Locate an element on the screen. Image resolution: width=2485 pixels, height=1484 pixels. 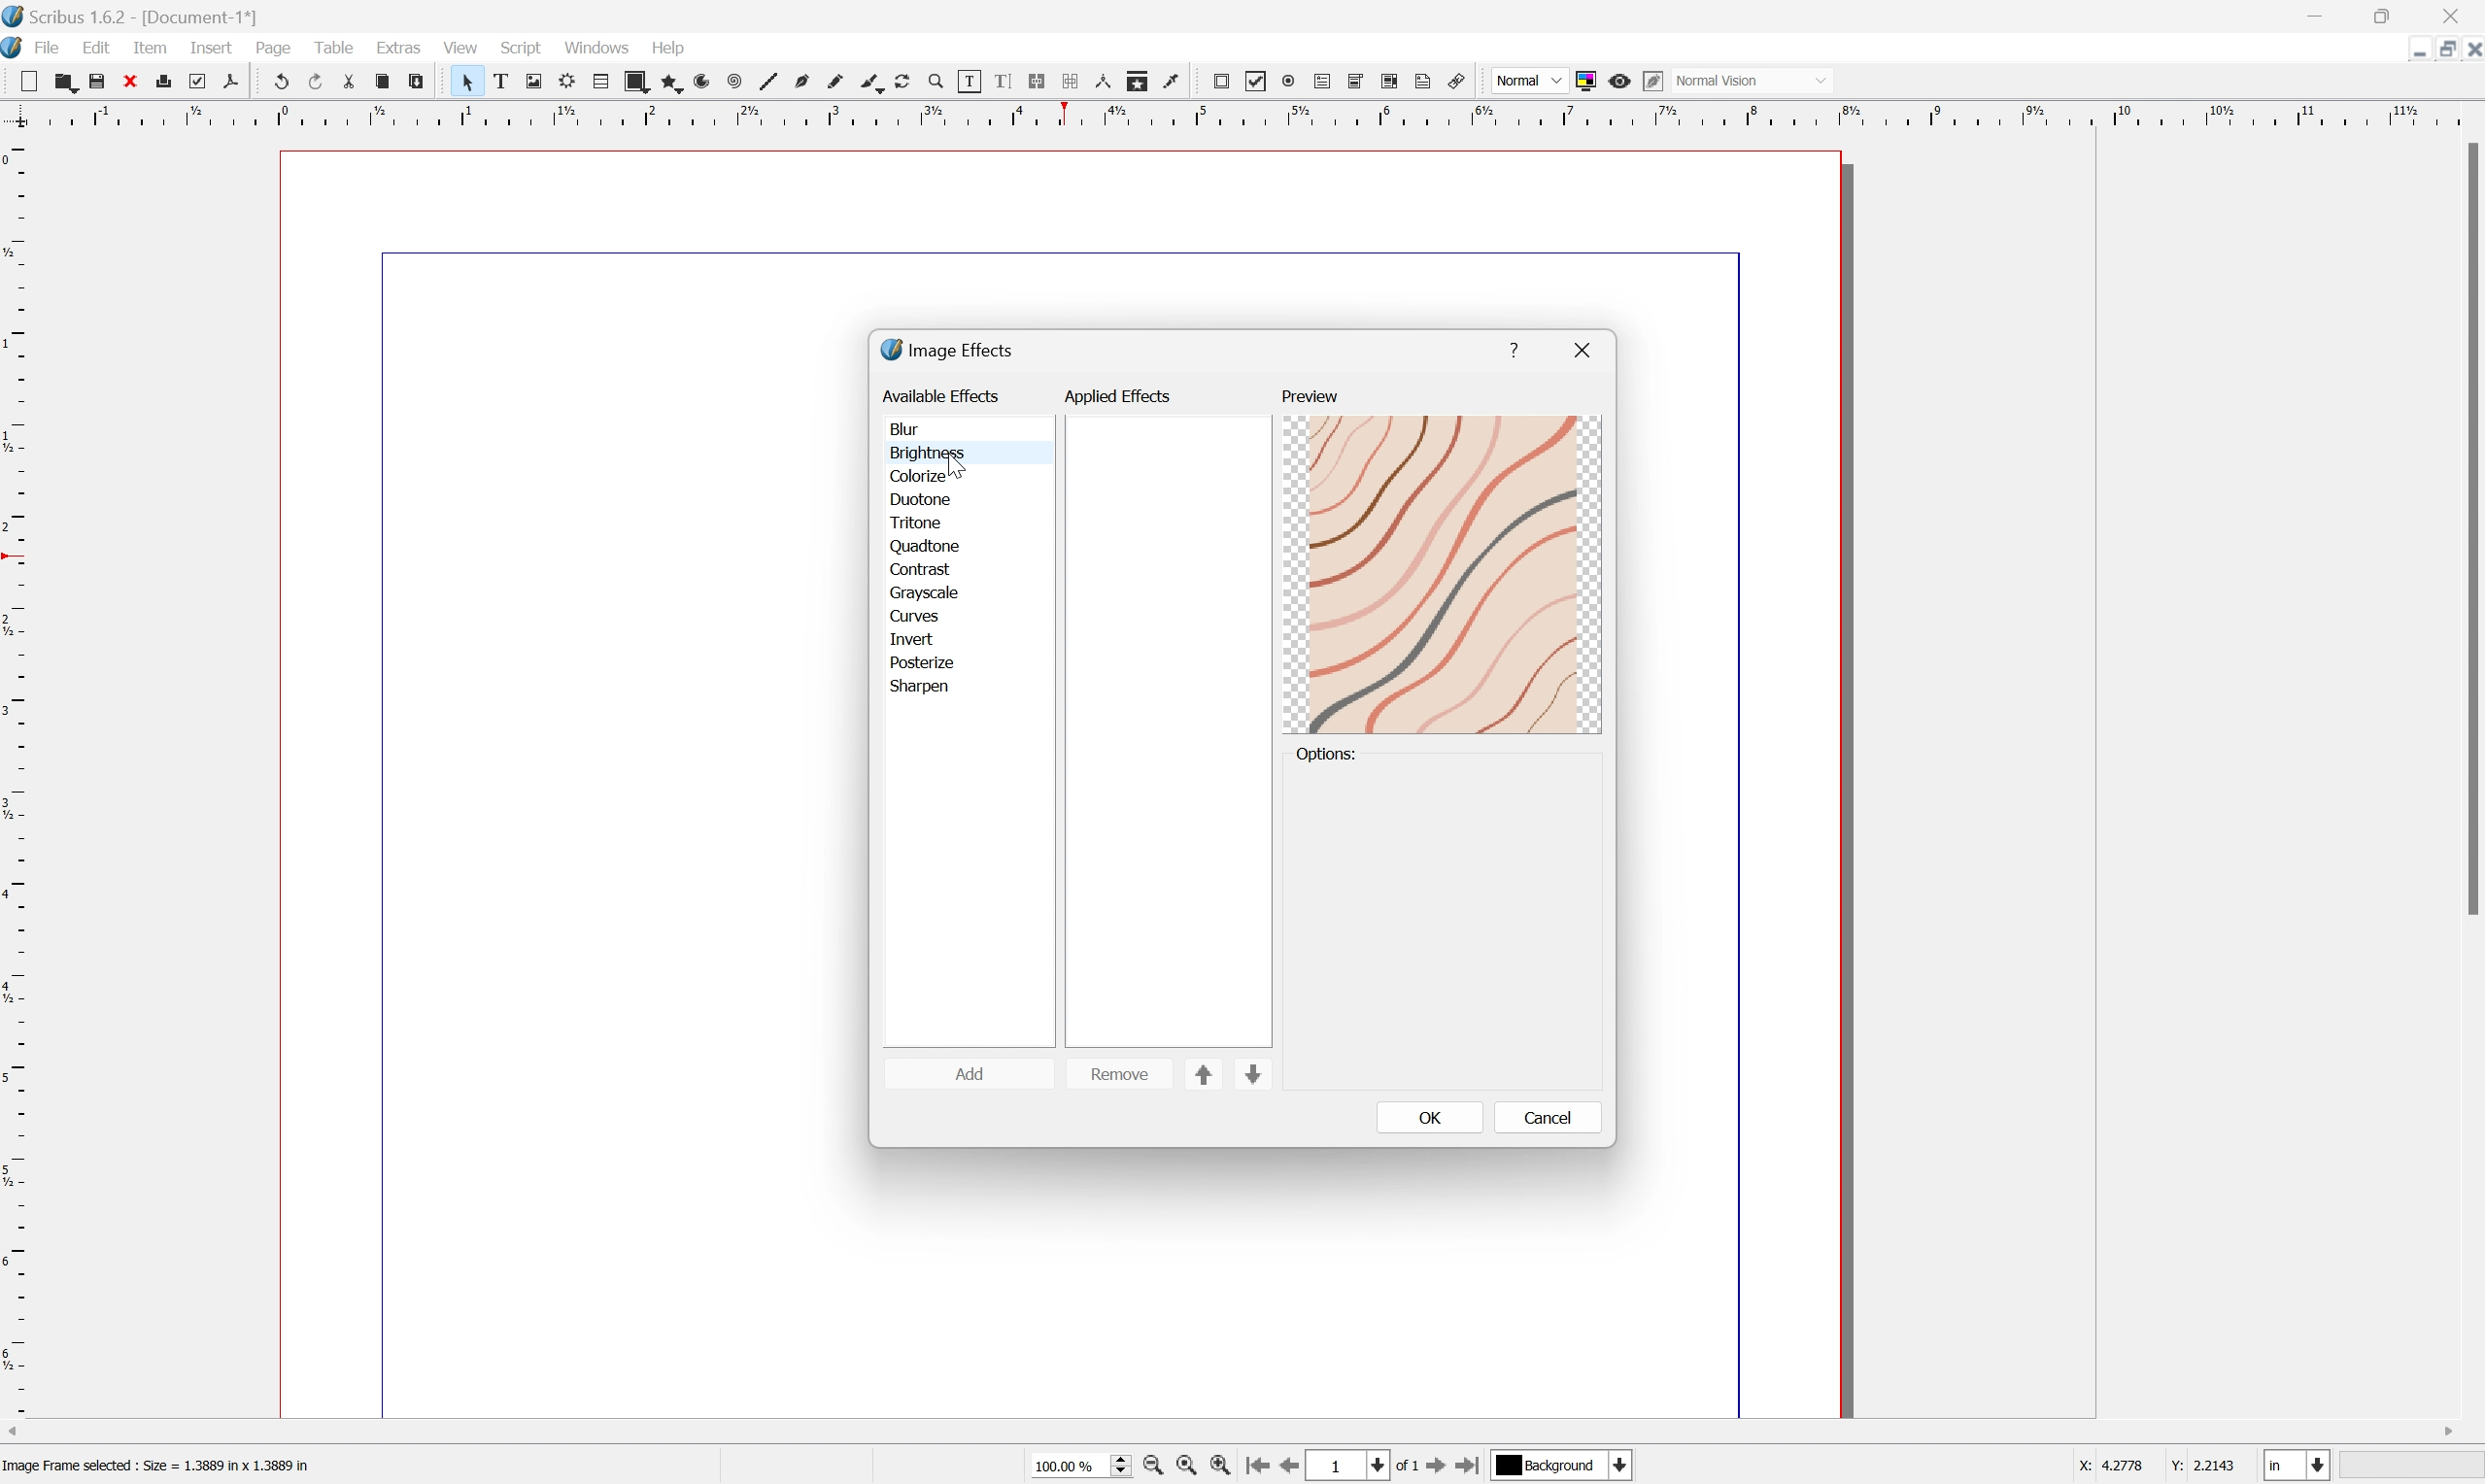
PDF radio button is located at coordinates (1288, 82).